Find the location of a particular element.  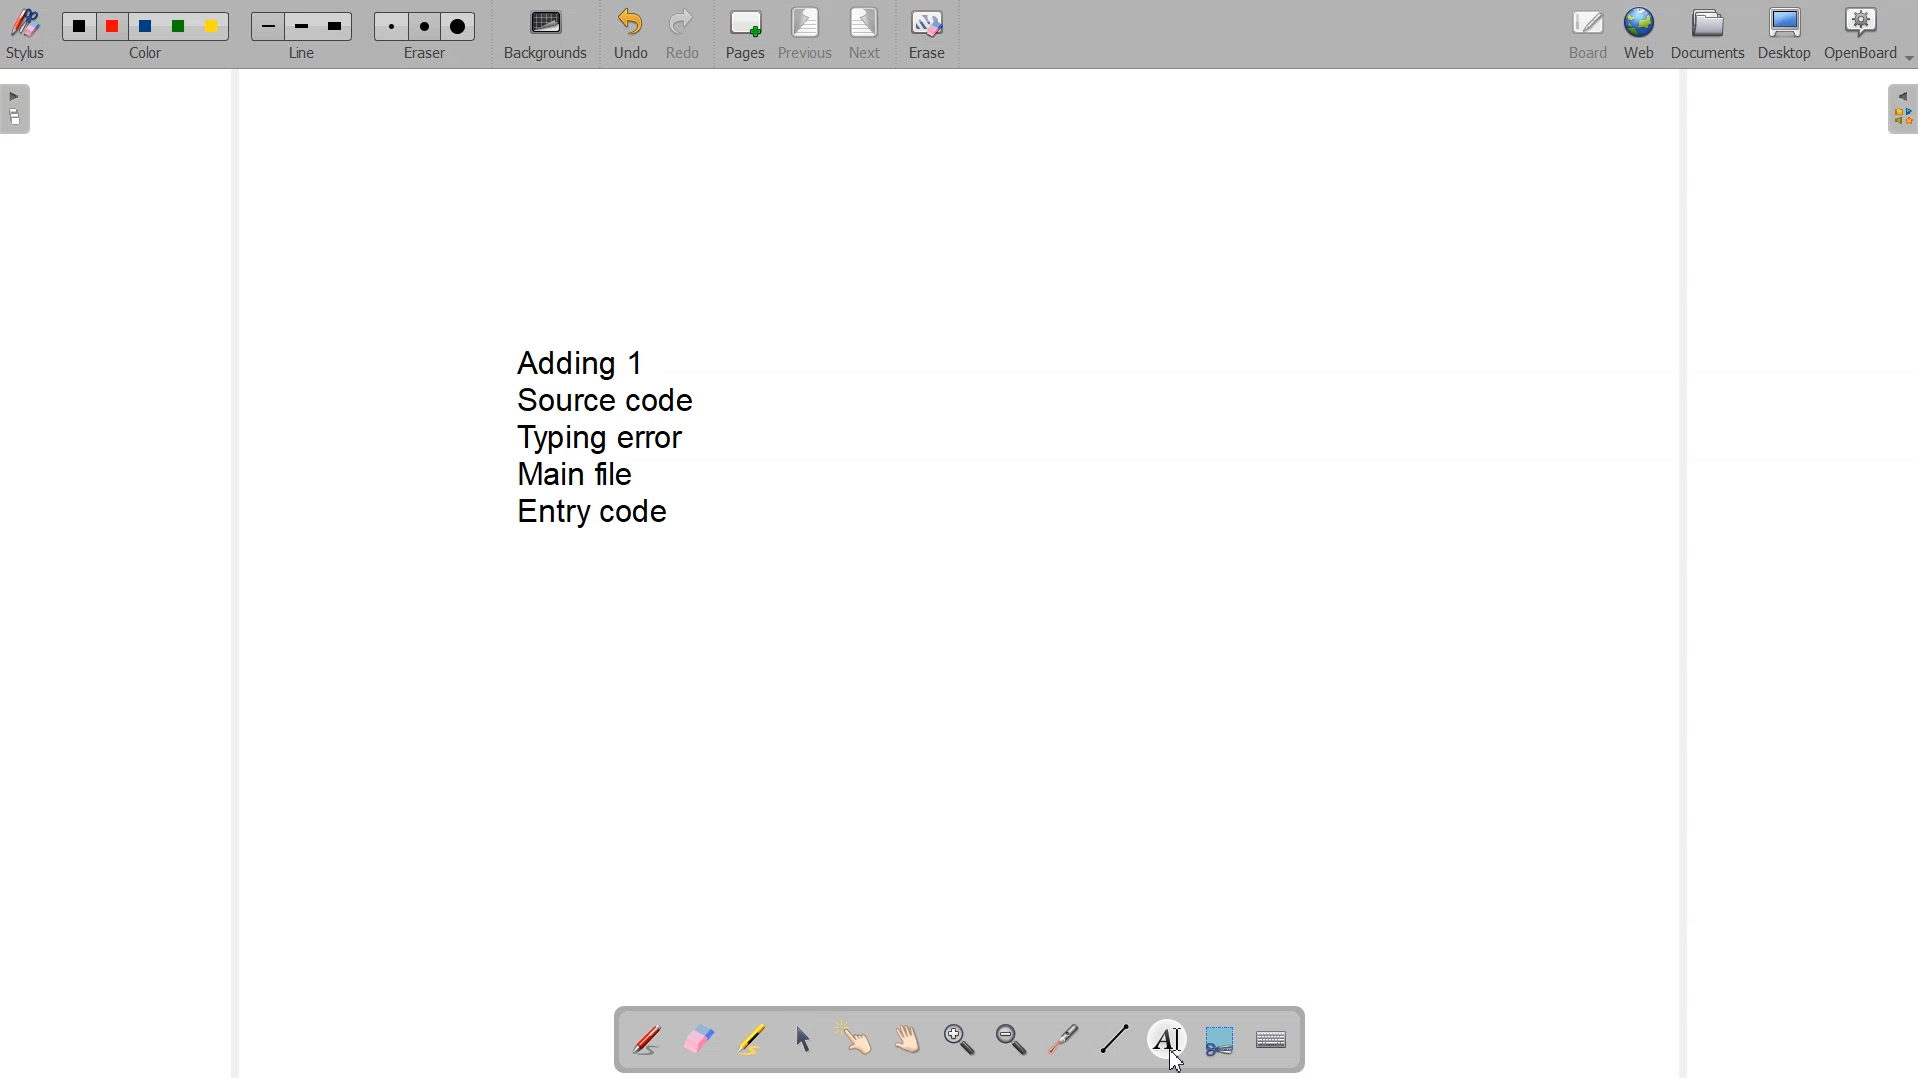

Medium line is located at coordinates (303, 27).